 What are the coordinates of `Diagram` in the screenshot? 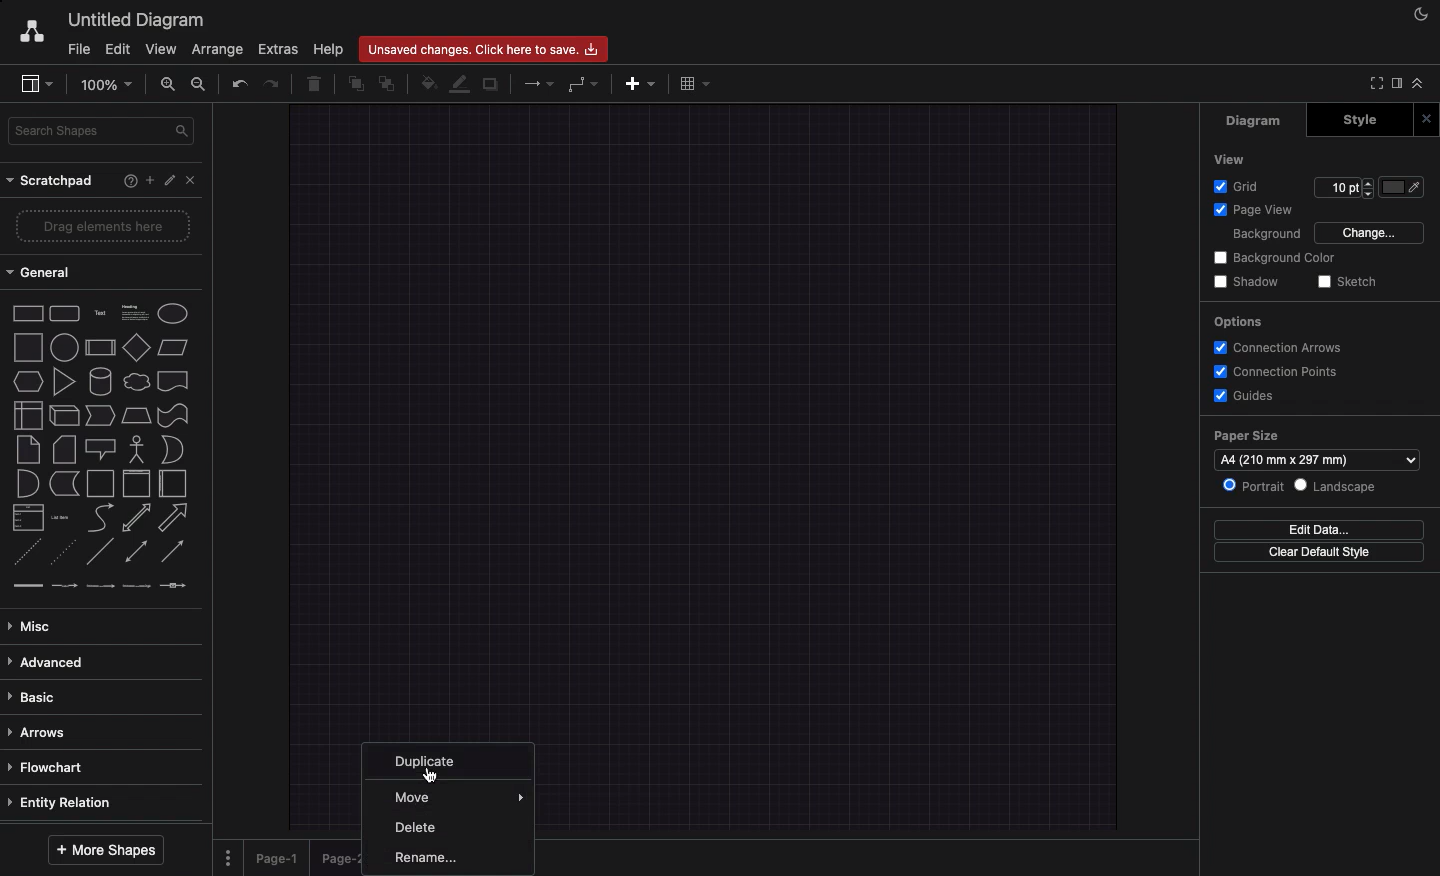 It's located at (1255, 123).